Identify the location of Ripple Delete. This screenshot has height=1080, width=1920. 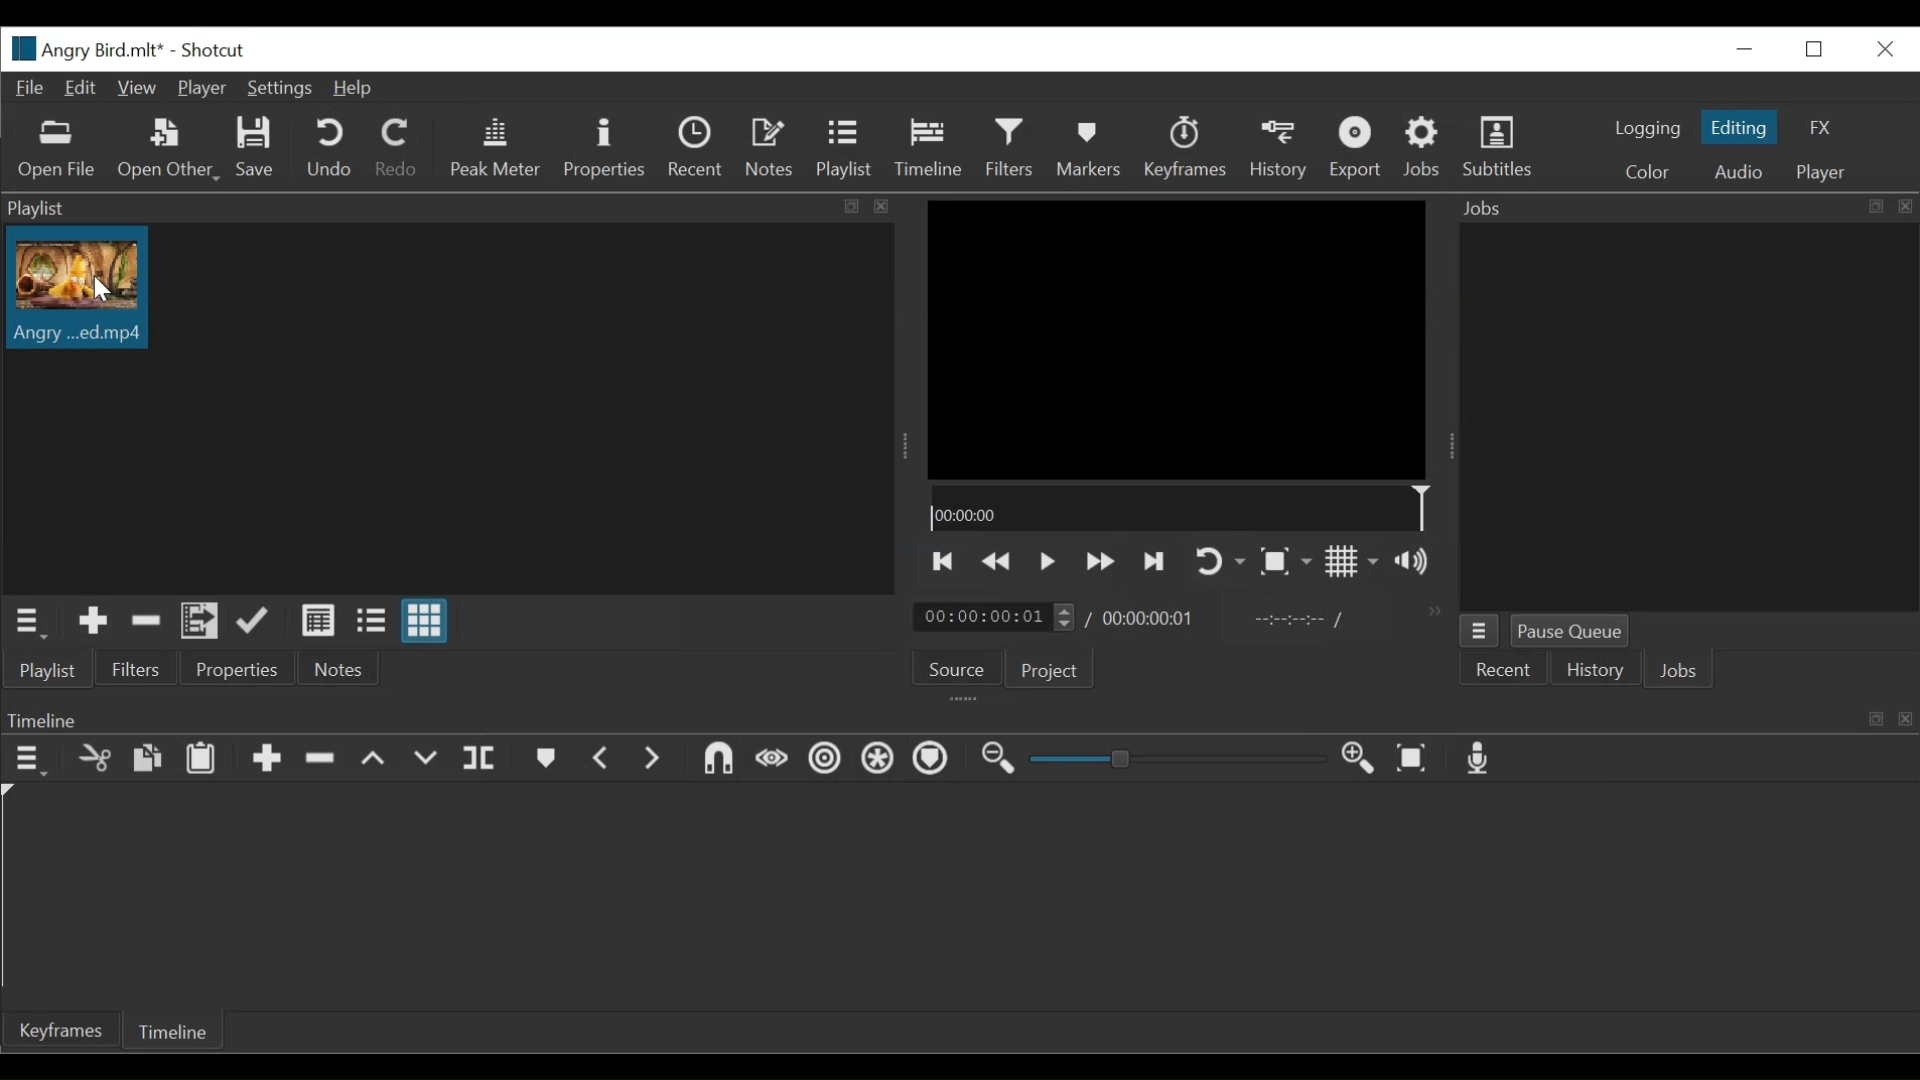
(323, 759).